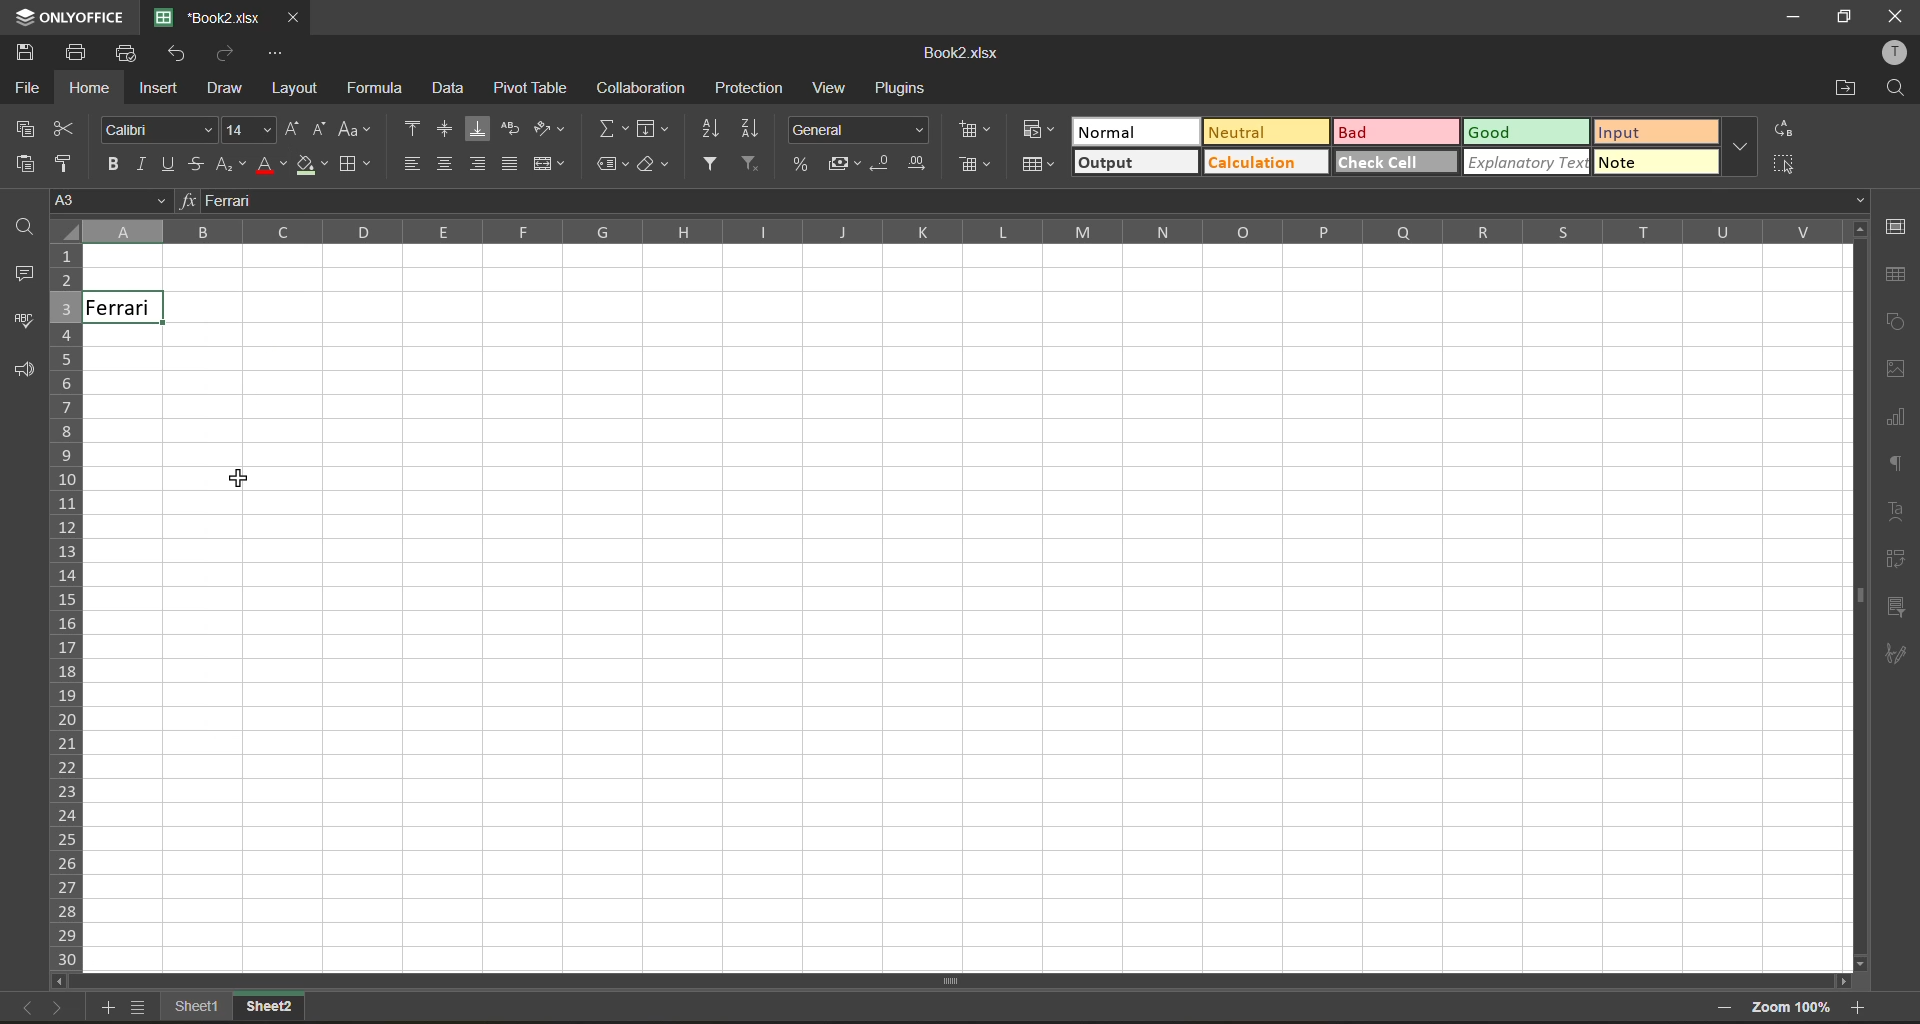 The image size is (1920, 1024). I want to click on zoom factor, so click(1791, 1008).